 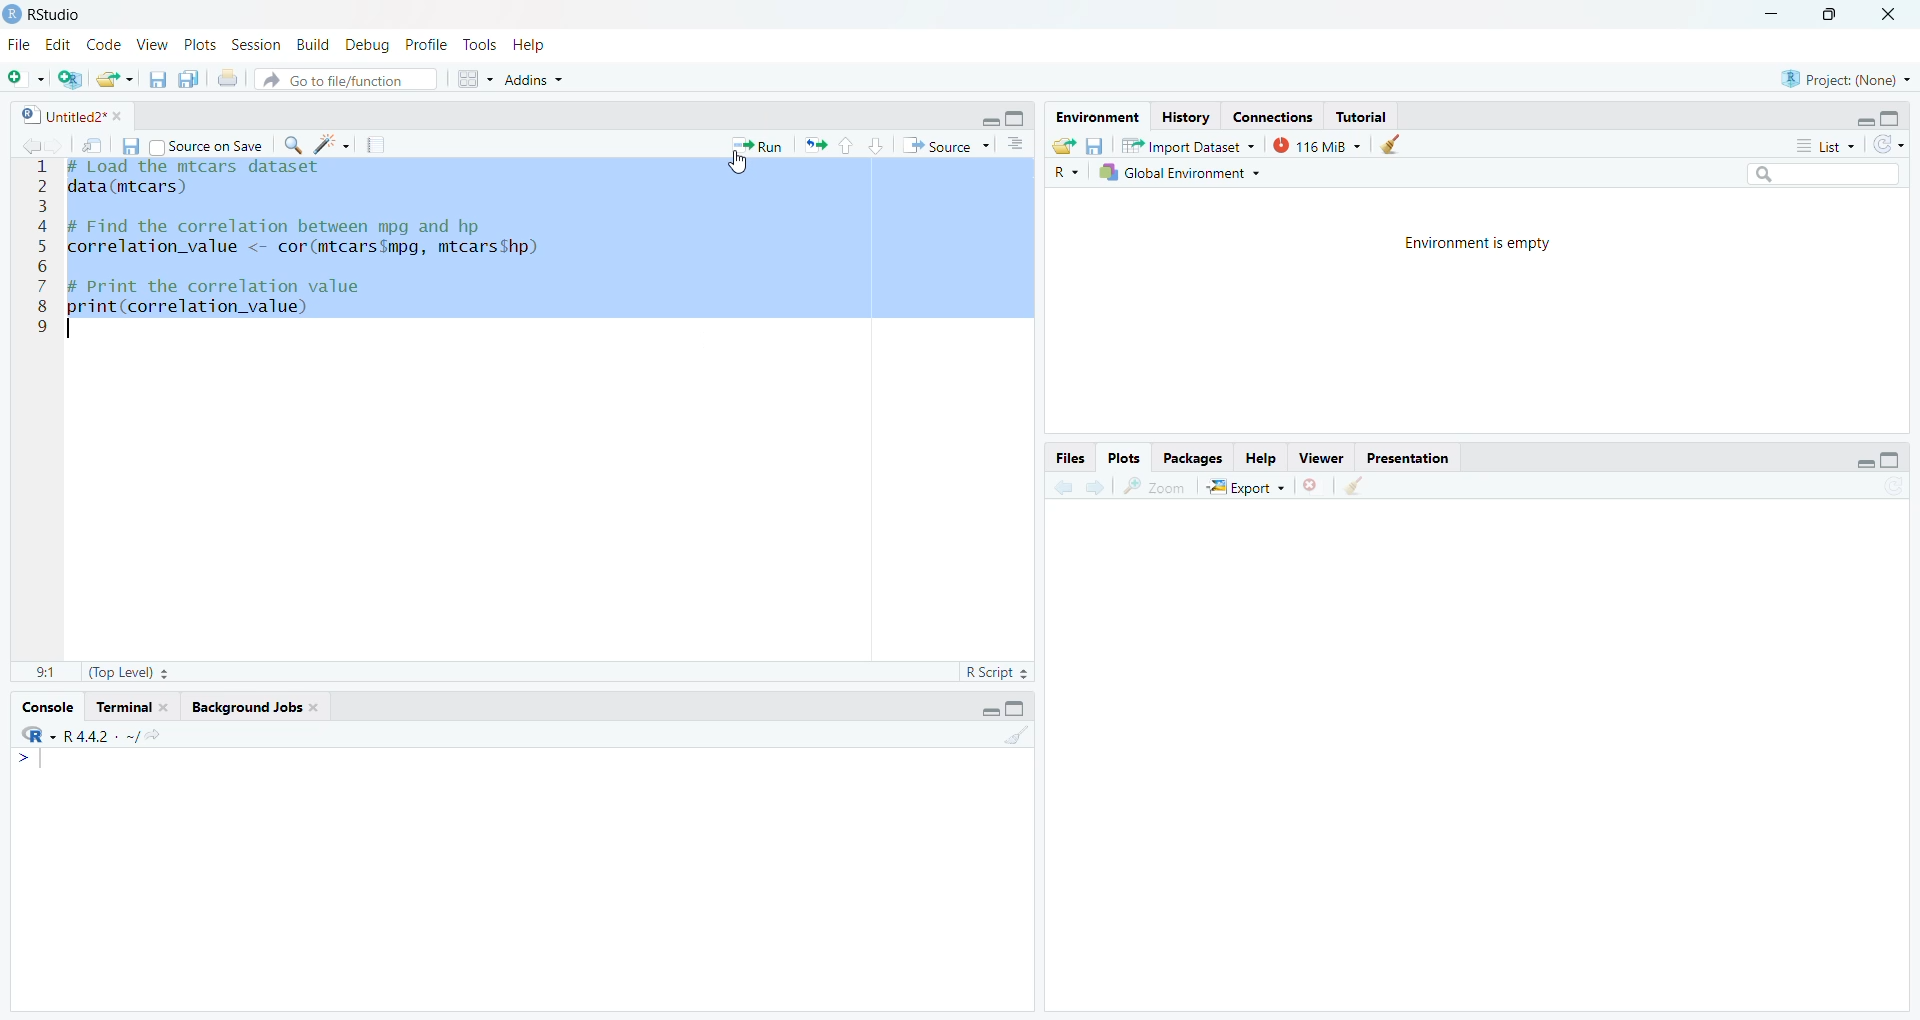 What do you see at coordinates (56, 144) in the screenshot?
I see `Go forward to the next source location (Ctrl + F10)` at bounding box center [56, 144].